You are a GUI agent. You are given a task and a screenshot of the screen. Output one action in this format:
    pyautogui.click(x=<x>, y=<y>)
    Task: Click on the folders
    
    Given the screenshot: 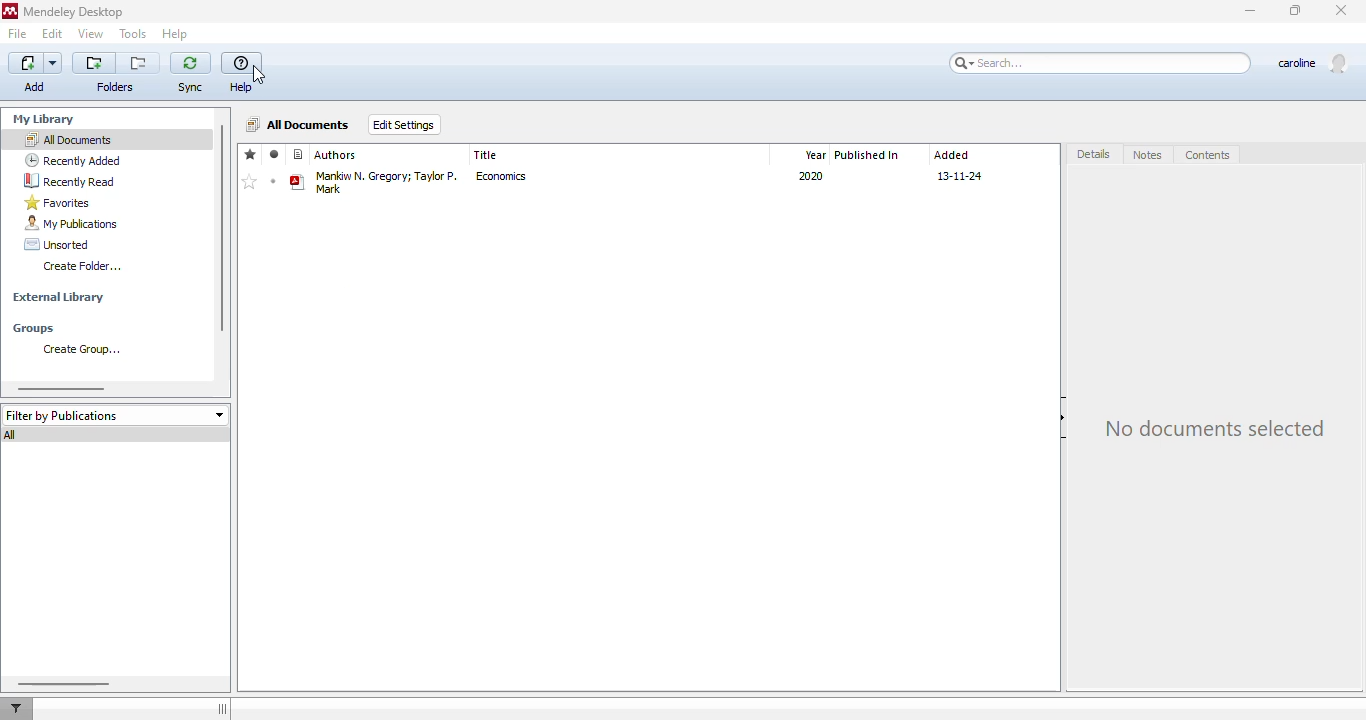 What is the action you would take?
    pyautogui.click(x=115, y=74)
    